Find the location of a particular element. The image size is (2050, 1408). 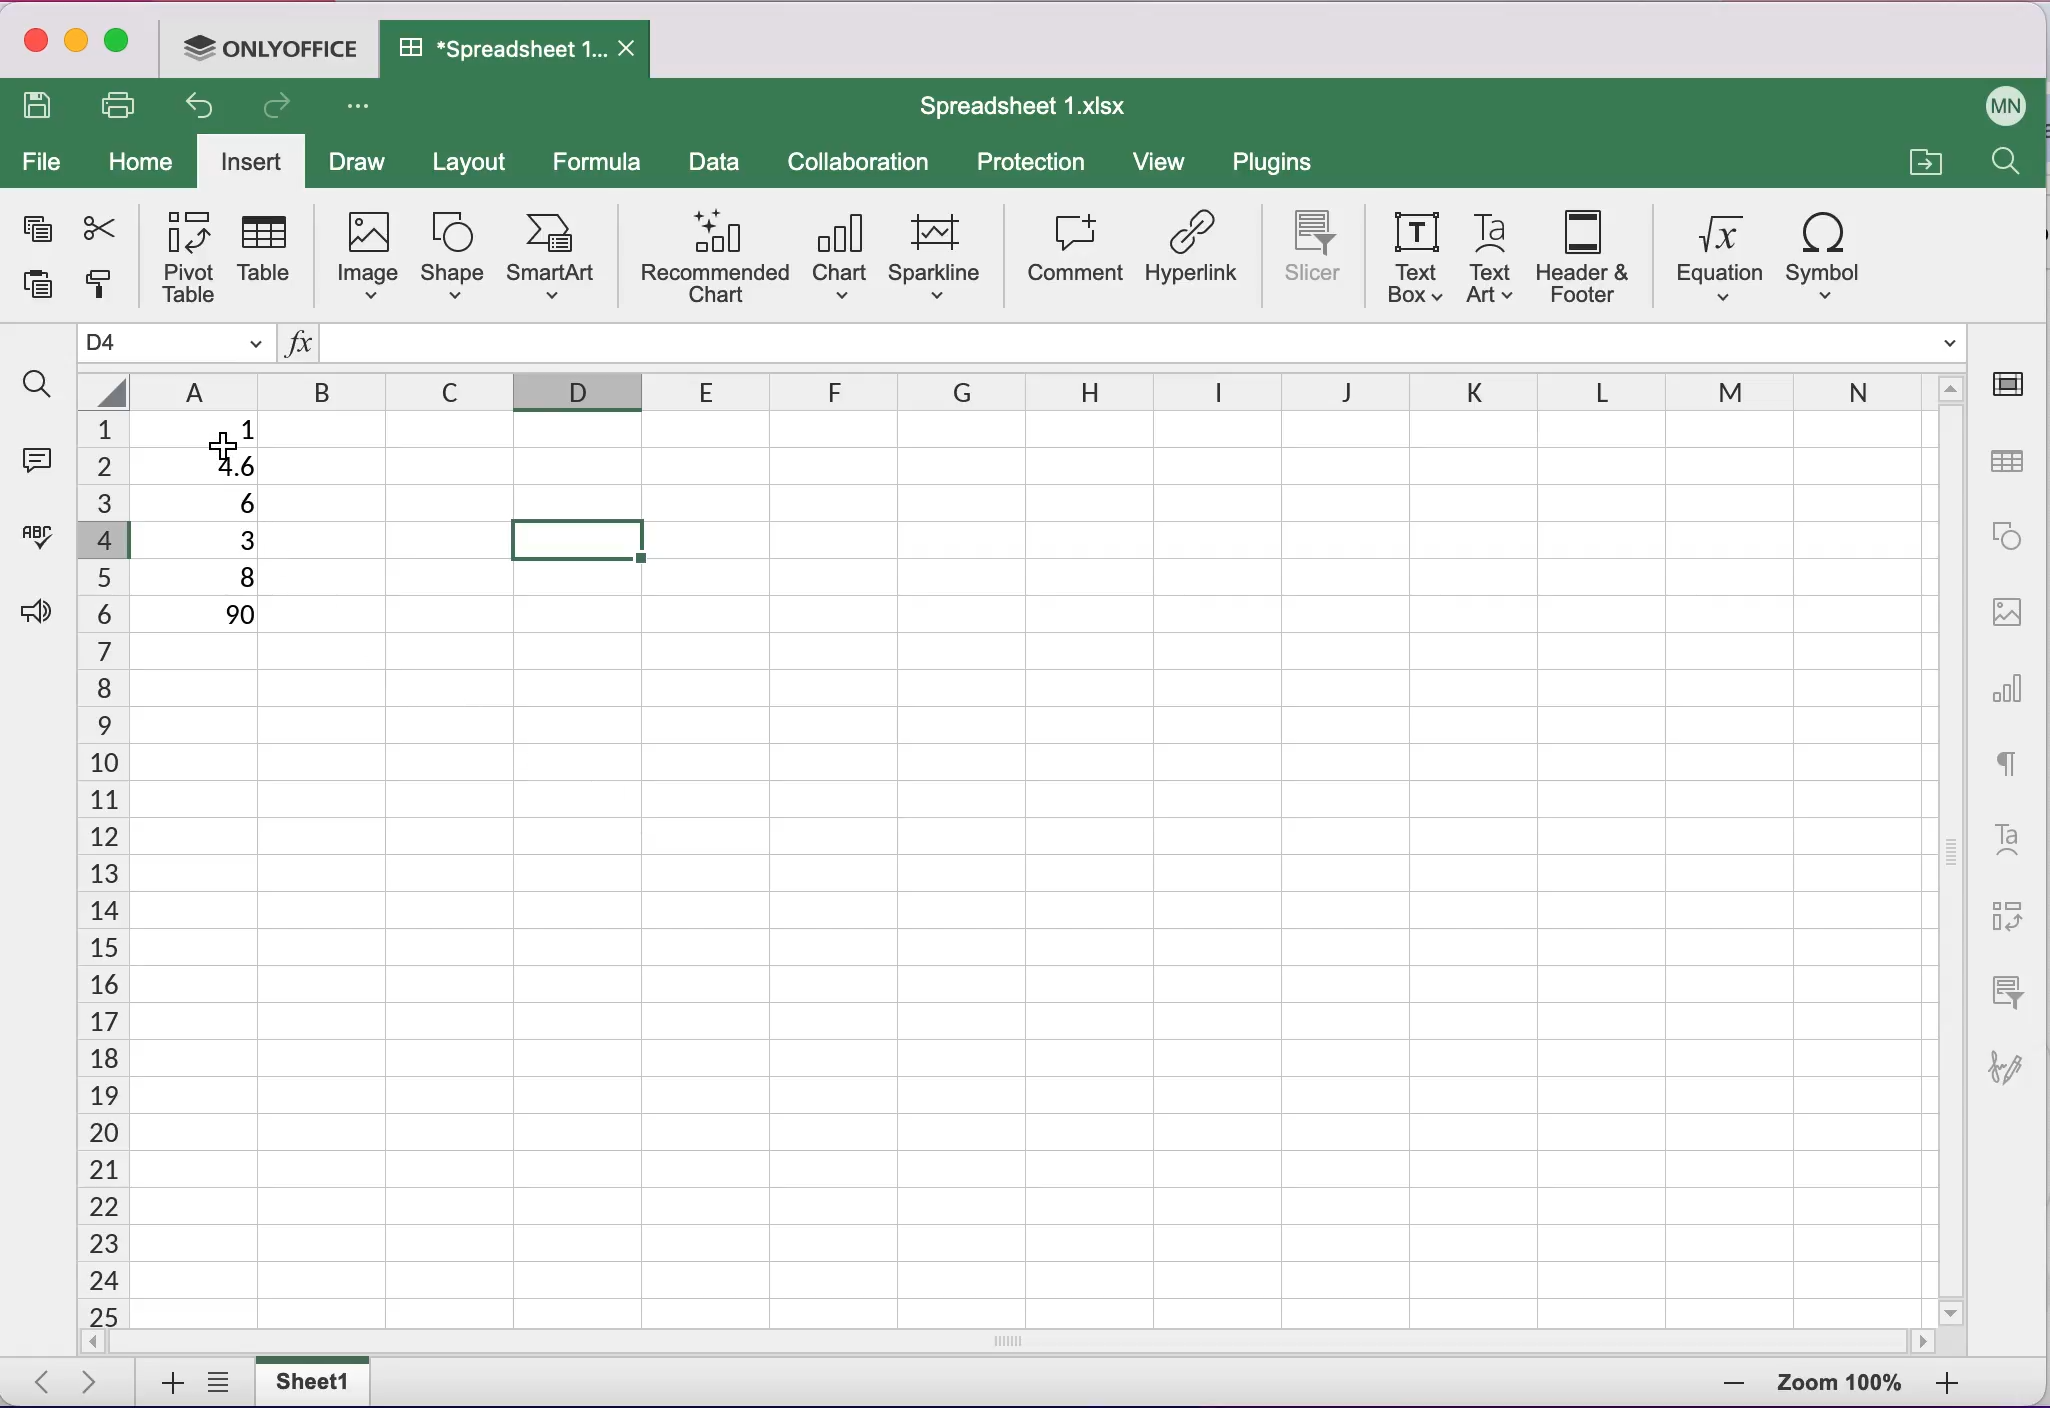

maximize is located at coordinates (118, 46).